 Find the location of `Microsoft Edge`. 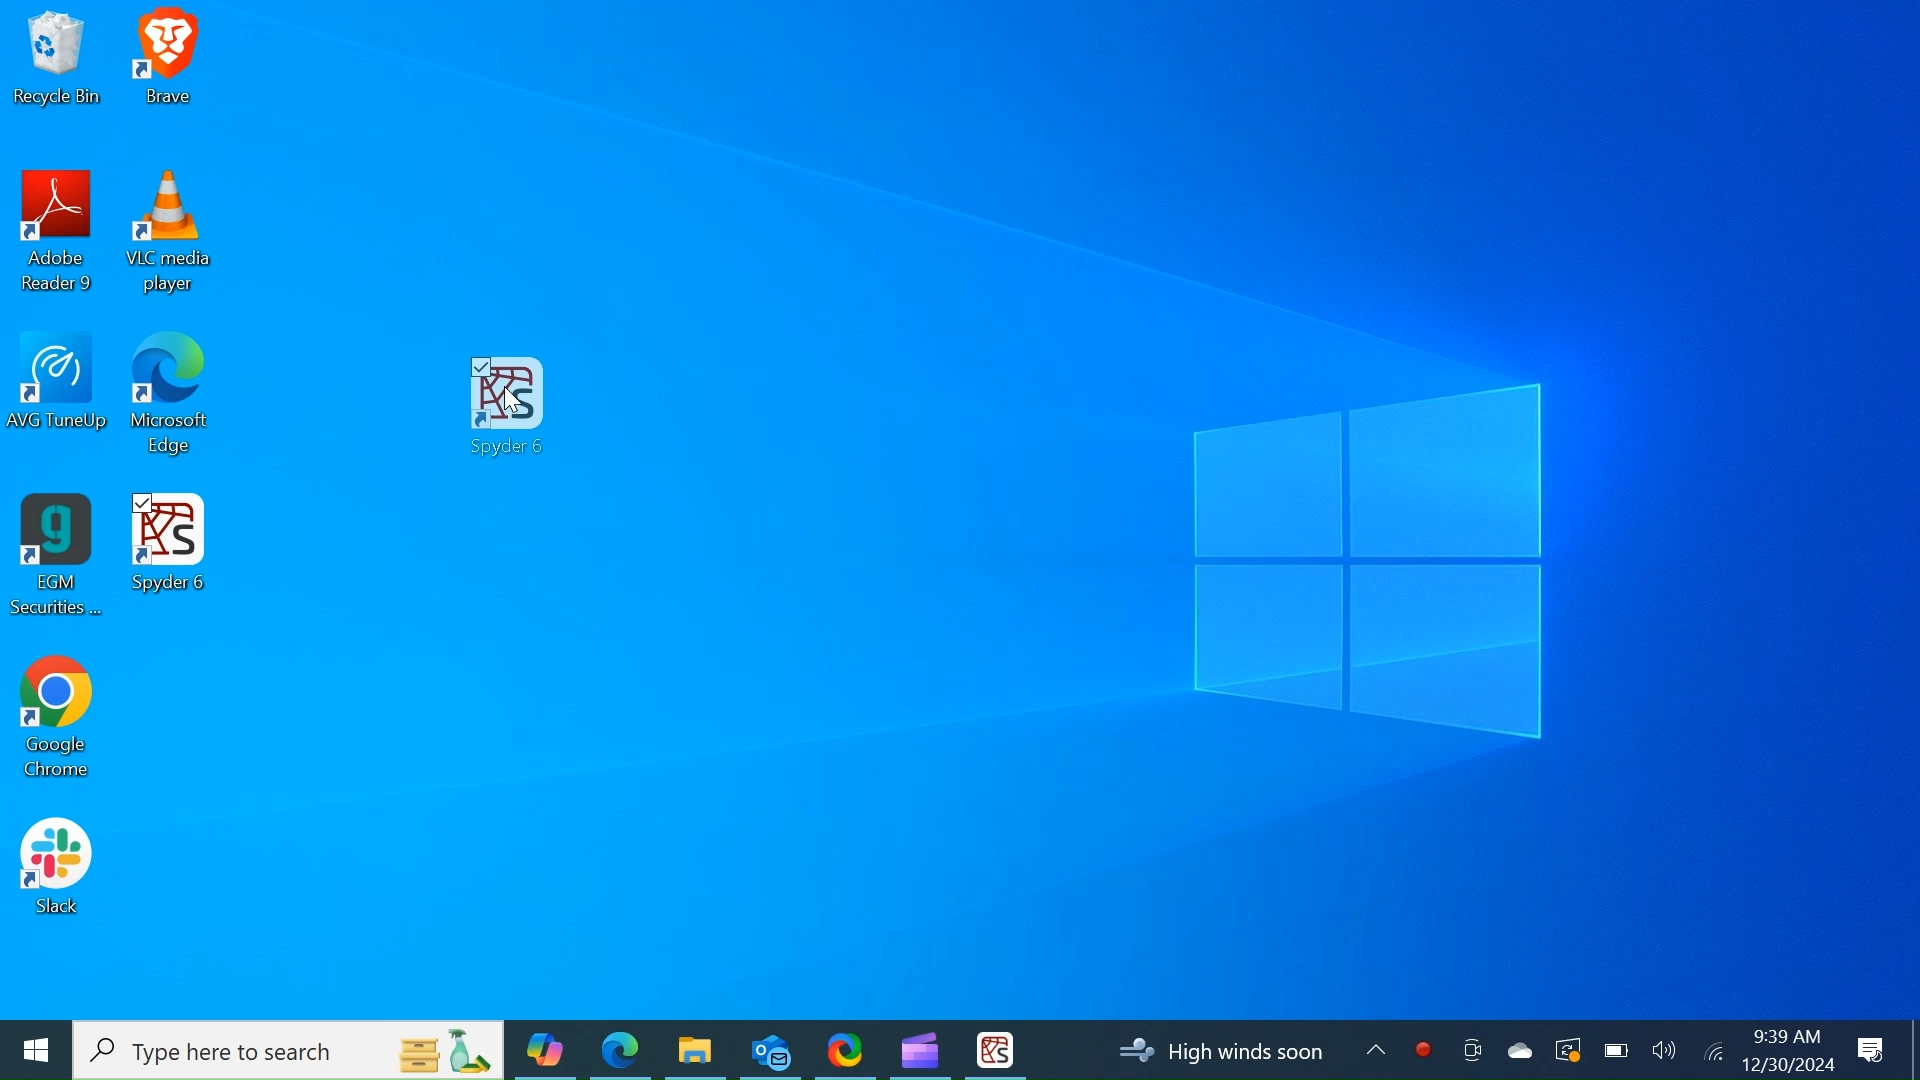

Microsoft Edge is located at coordinates (620, 1049).